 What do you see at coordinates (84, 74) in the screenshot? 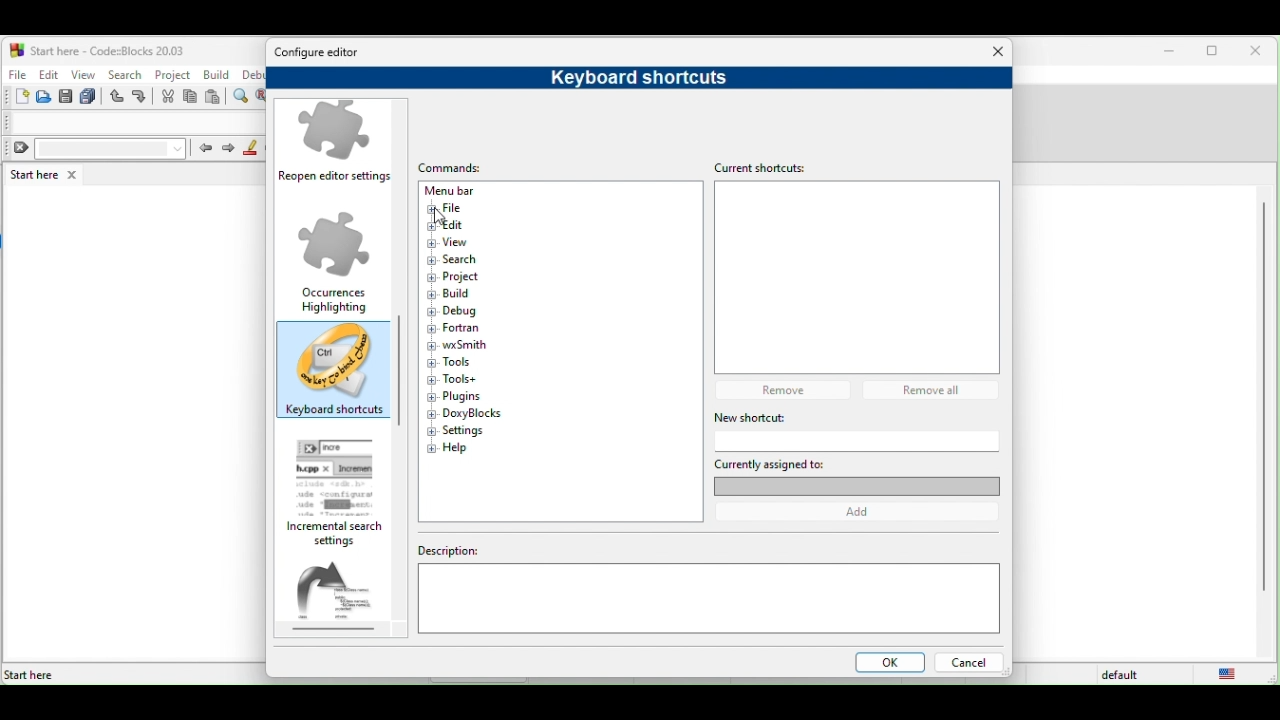
I see `view` at bounding box center [84, 74].